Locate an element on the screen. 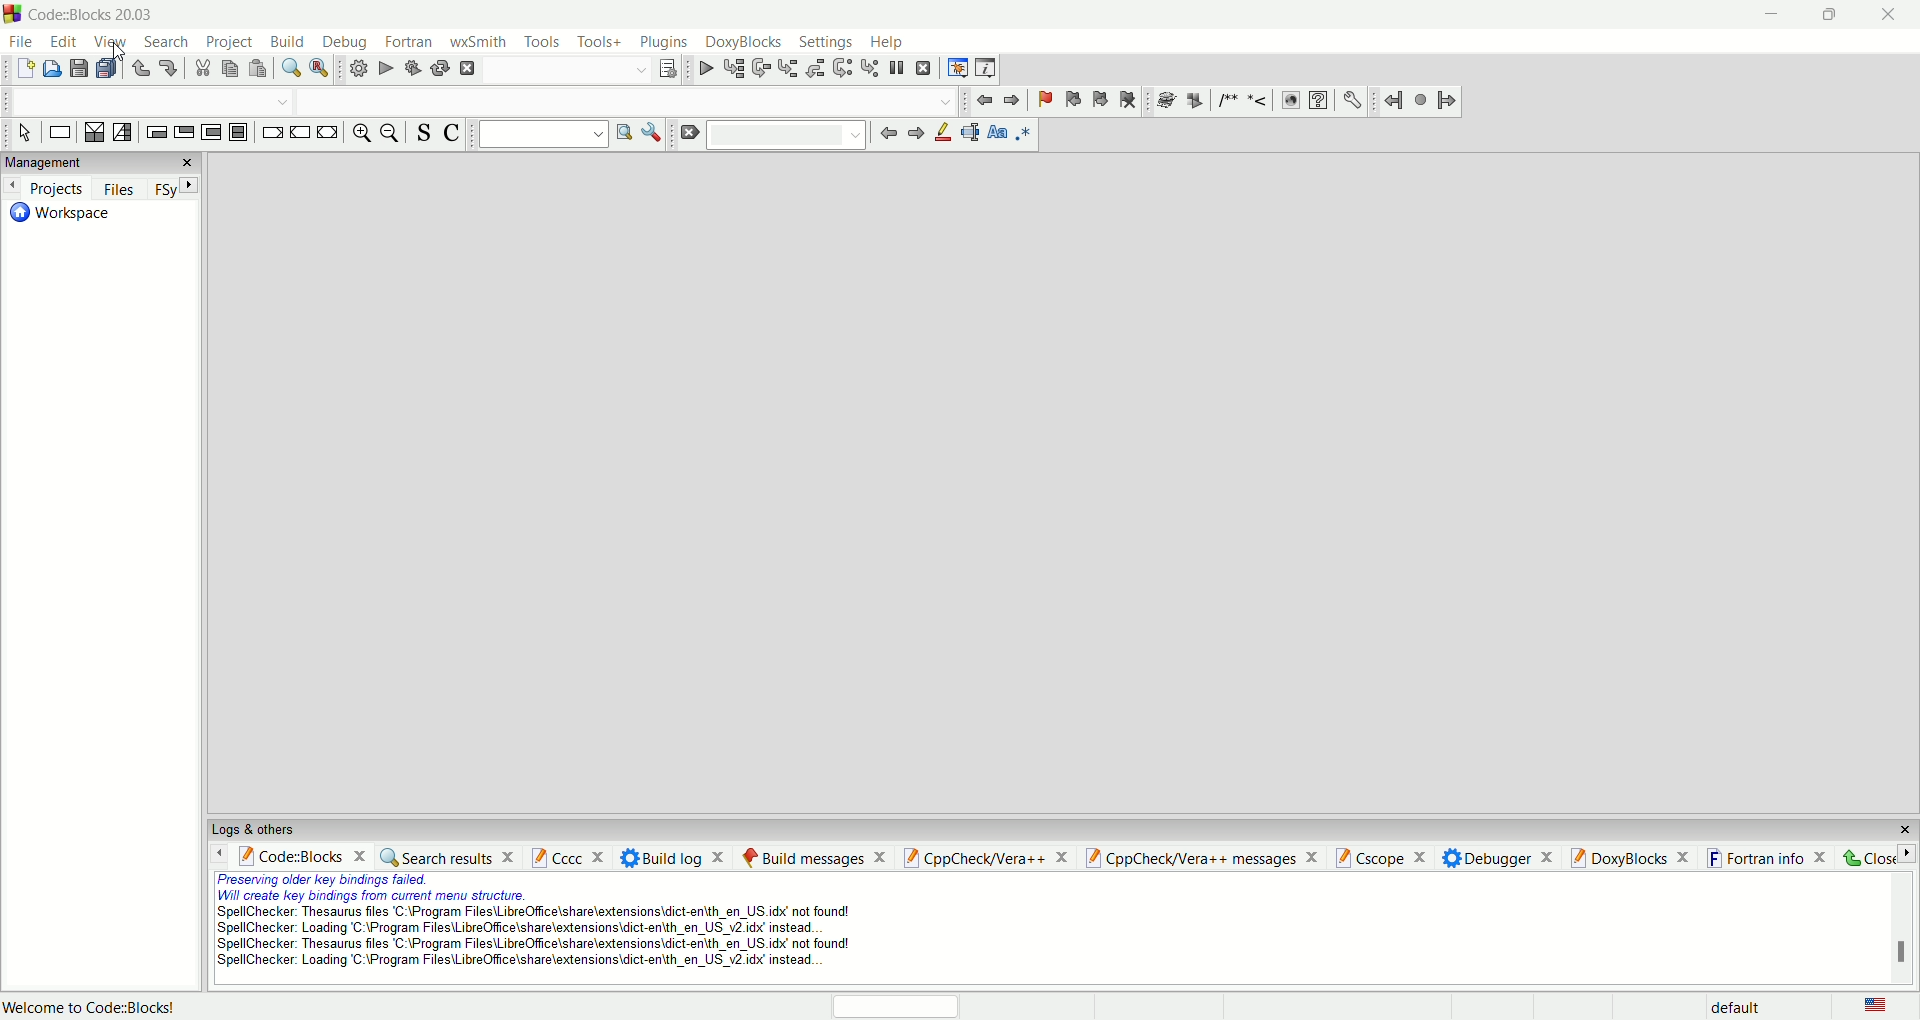 Image resolution: width=1920 pixels, height=1020 pixels. find is located at coordinates (290, 68).